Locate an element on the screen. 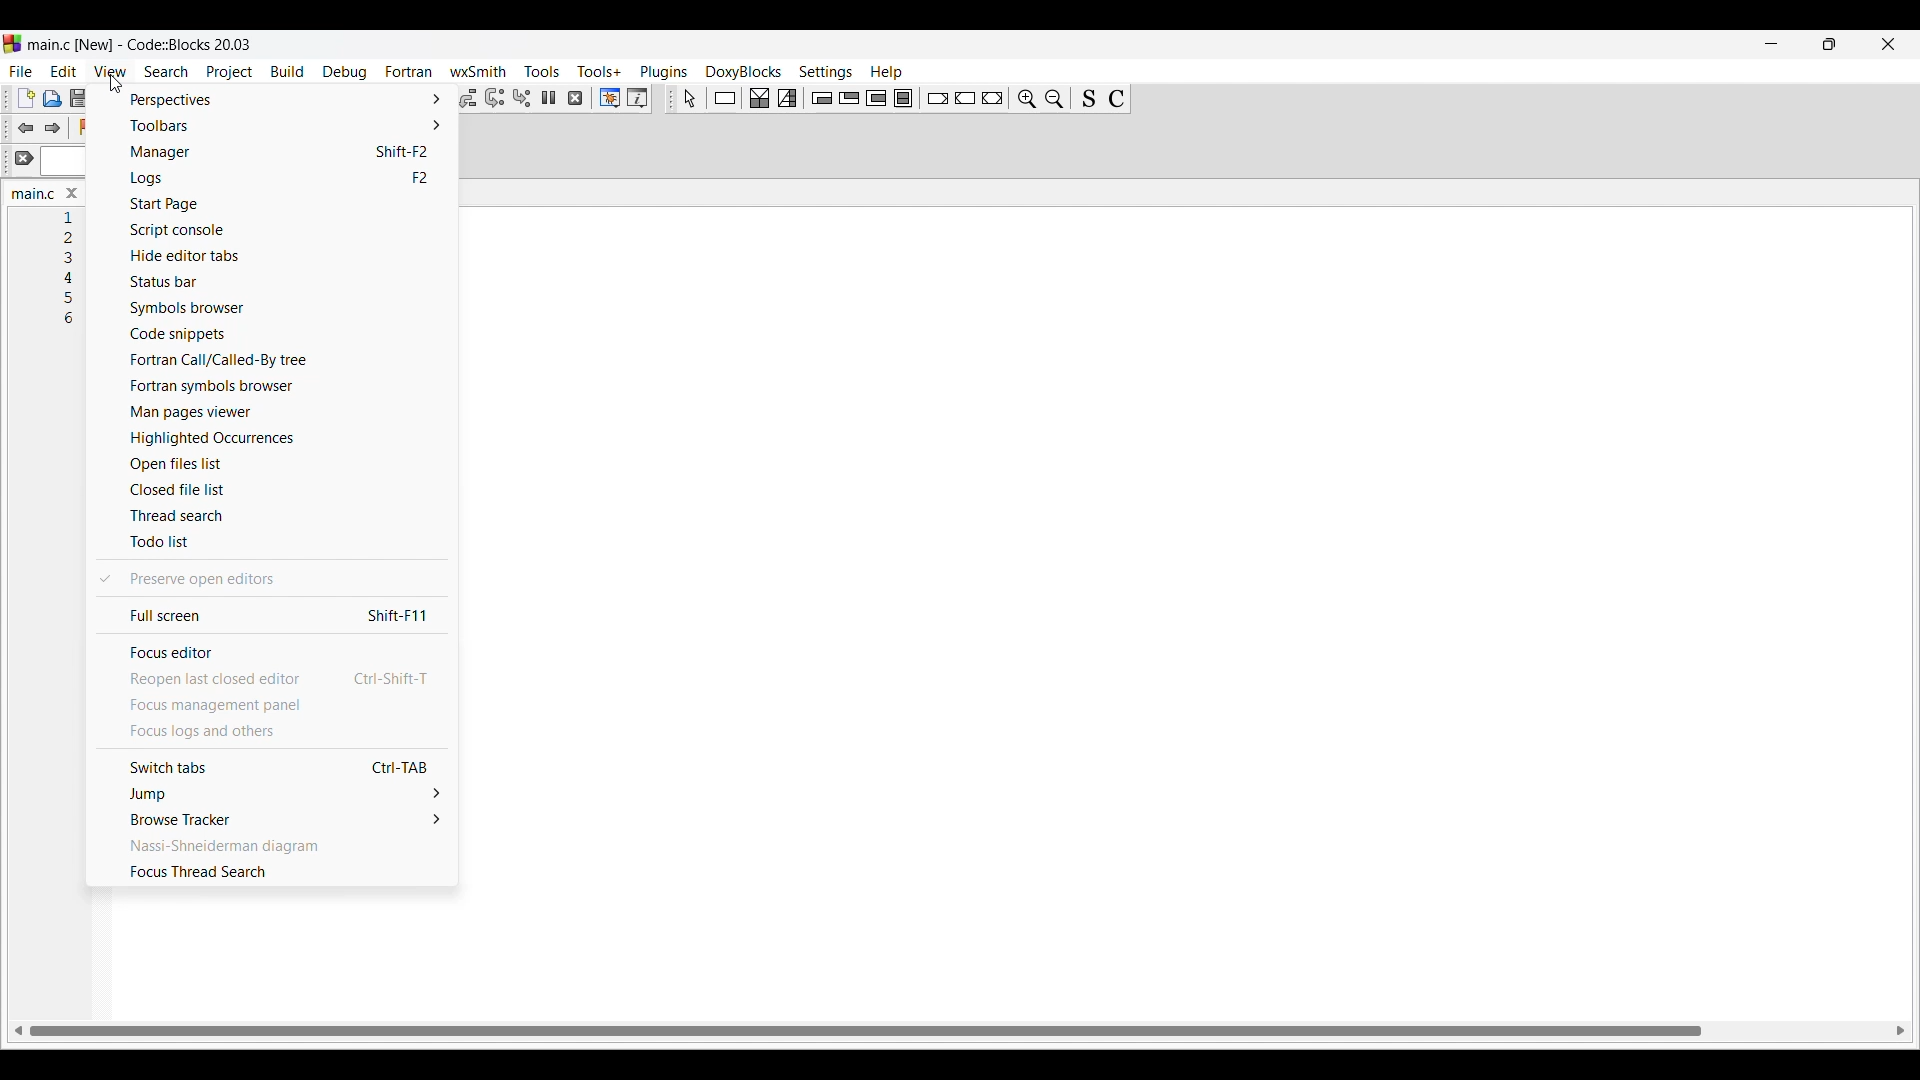  Continue instruction is located at coordinates (965, 98).